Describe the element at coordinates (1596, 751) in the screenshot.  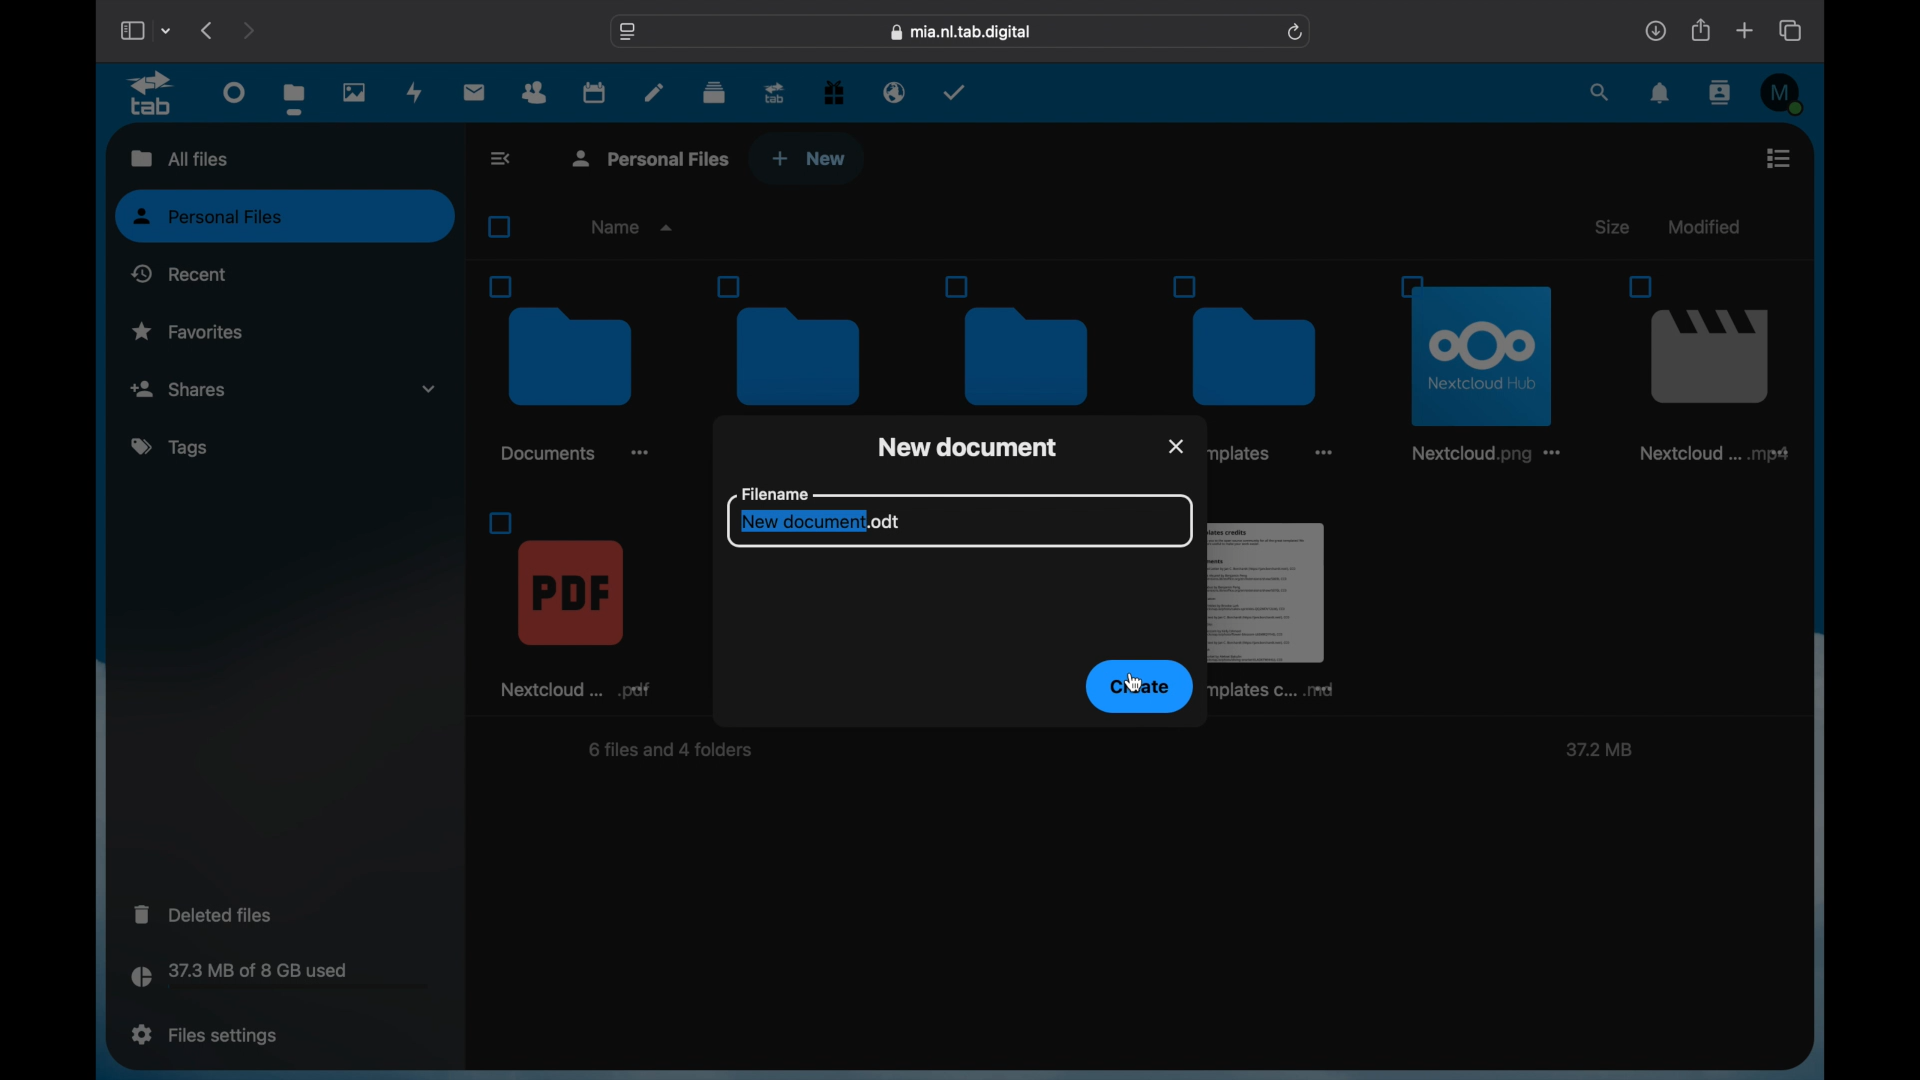
I see `37.2 MB` at that location.